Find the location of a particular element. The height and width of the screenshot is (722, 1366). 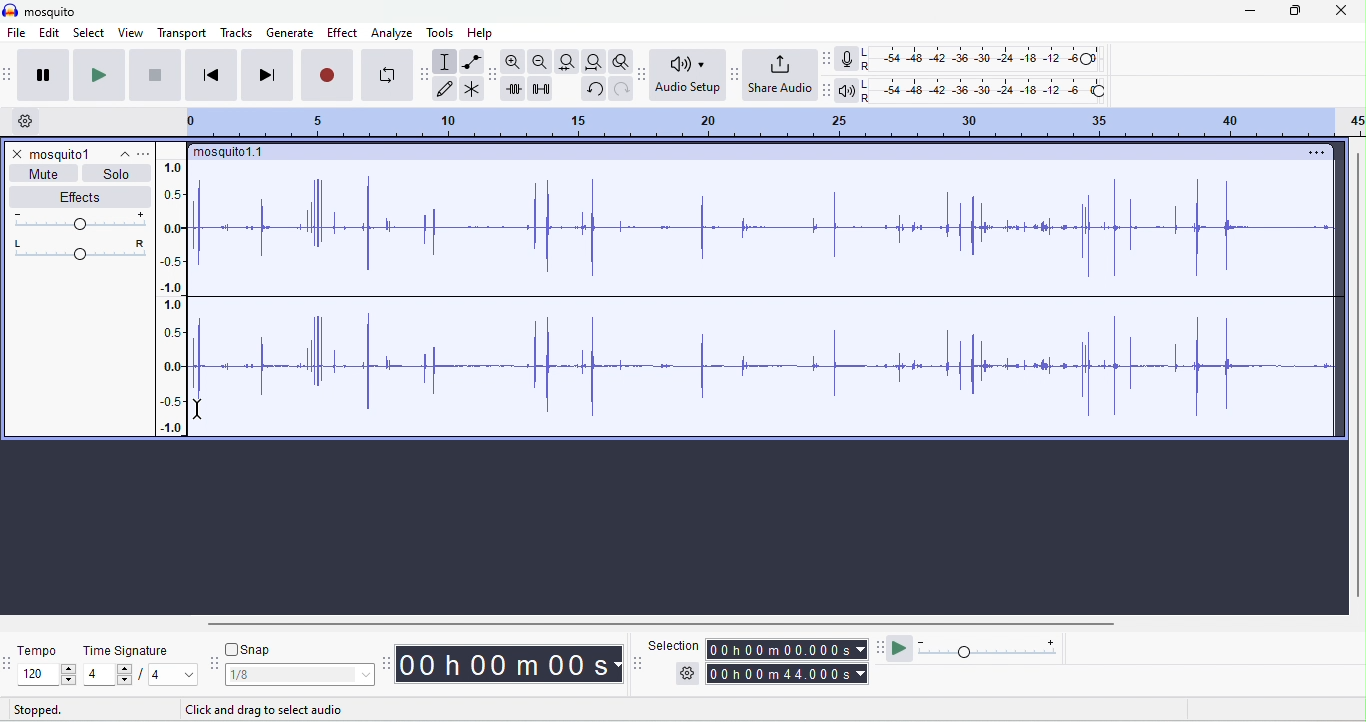

file is located at coordinates (16, 34).